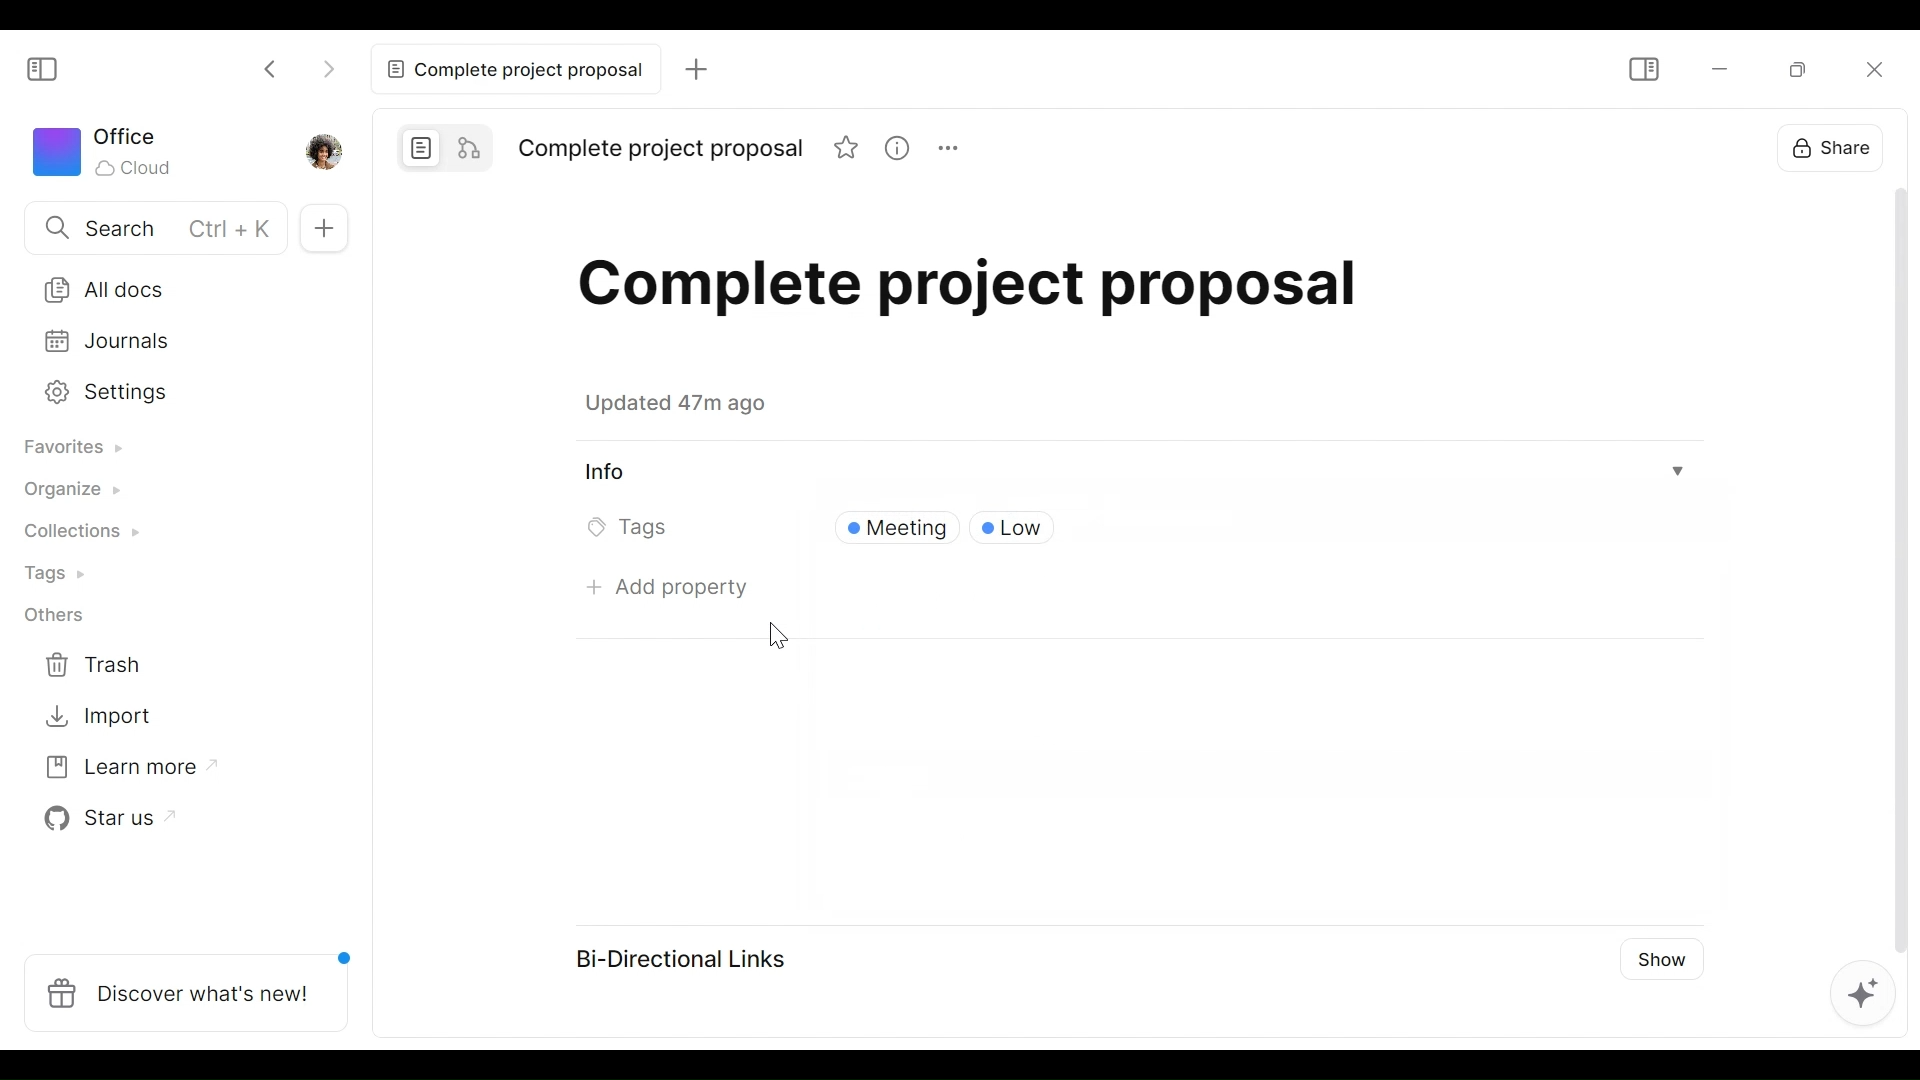  Describe the element at coordinates (893, 528) in the screenshot. I see `Meeting` at that location.